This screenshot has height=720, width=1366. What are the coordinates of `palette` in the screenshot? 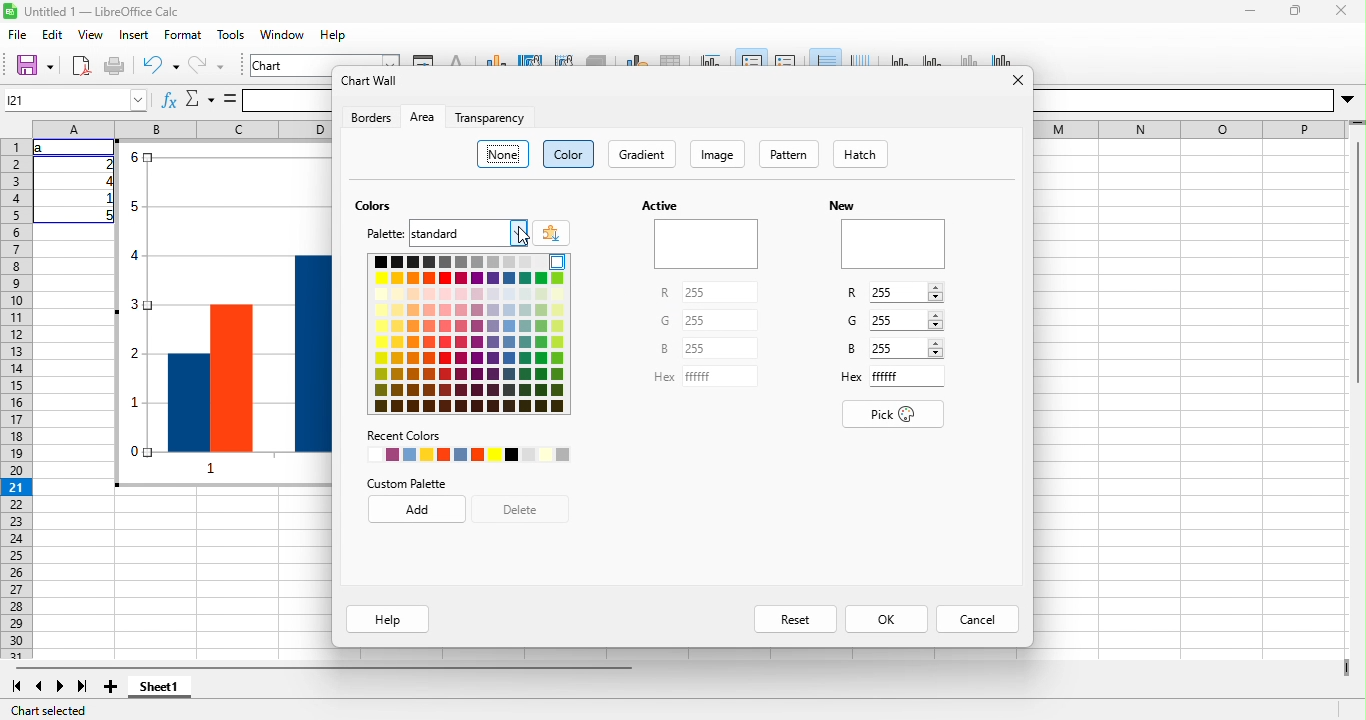 It's located at (385, 234).